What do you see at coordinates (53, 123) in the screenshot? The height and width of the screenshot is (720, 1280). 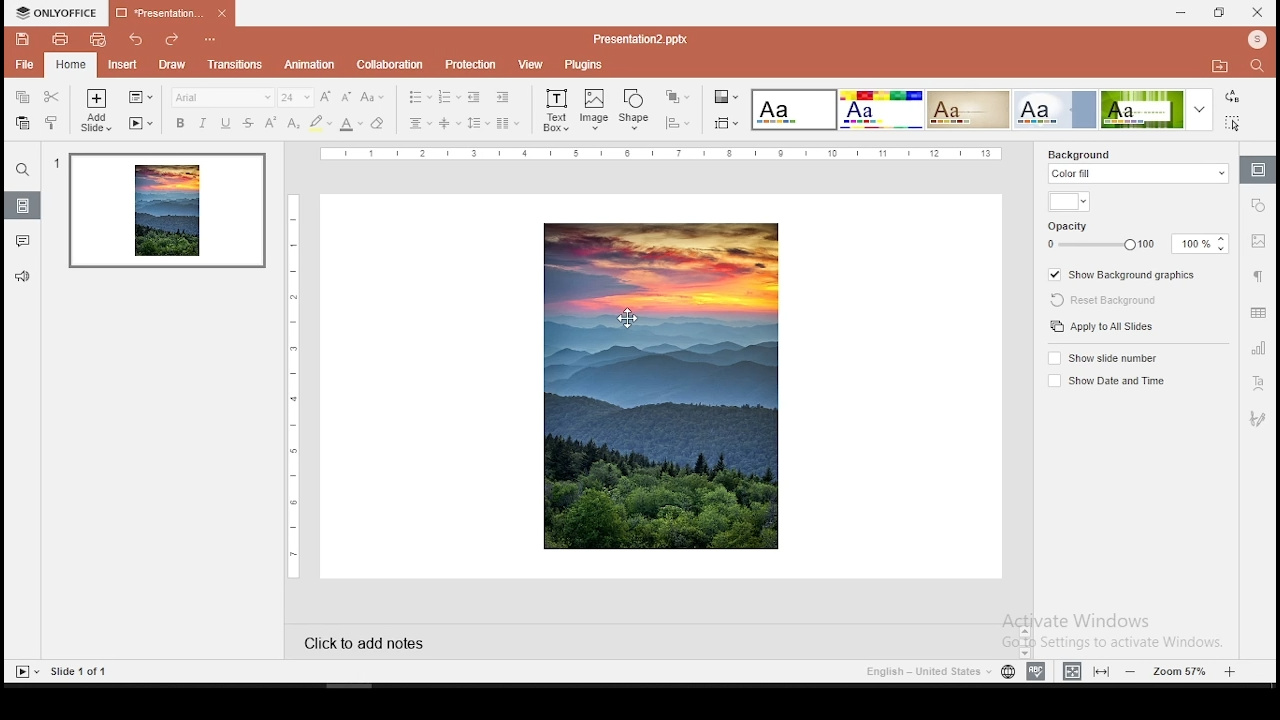 I see `clone formatting` at bounding box center [53, 123].